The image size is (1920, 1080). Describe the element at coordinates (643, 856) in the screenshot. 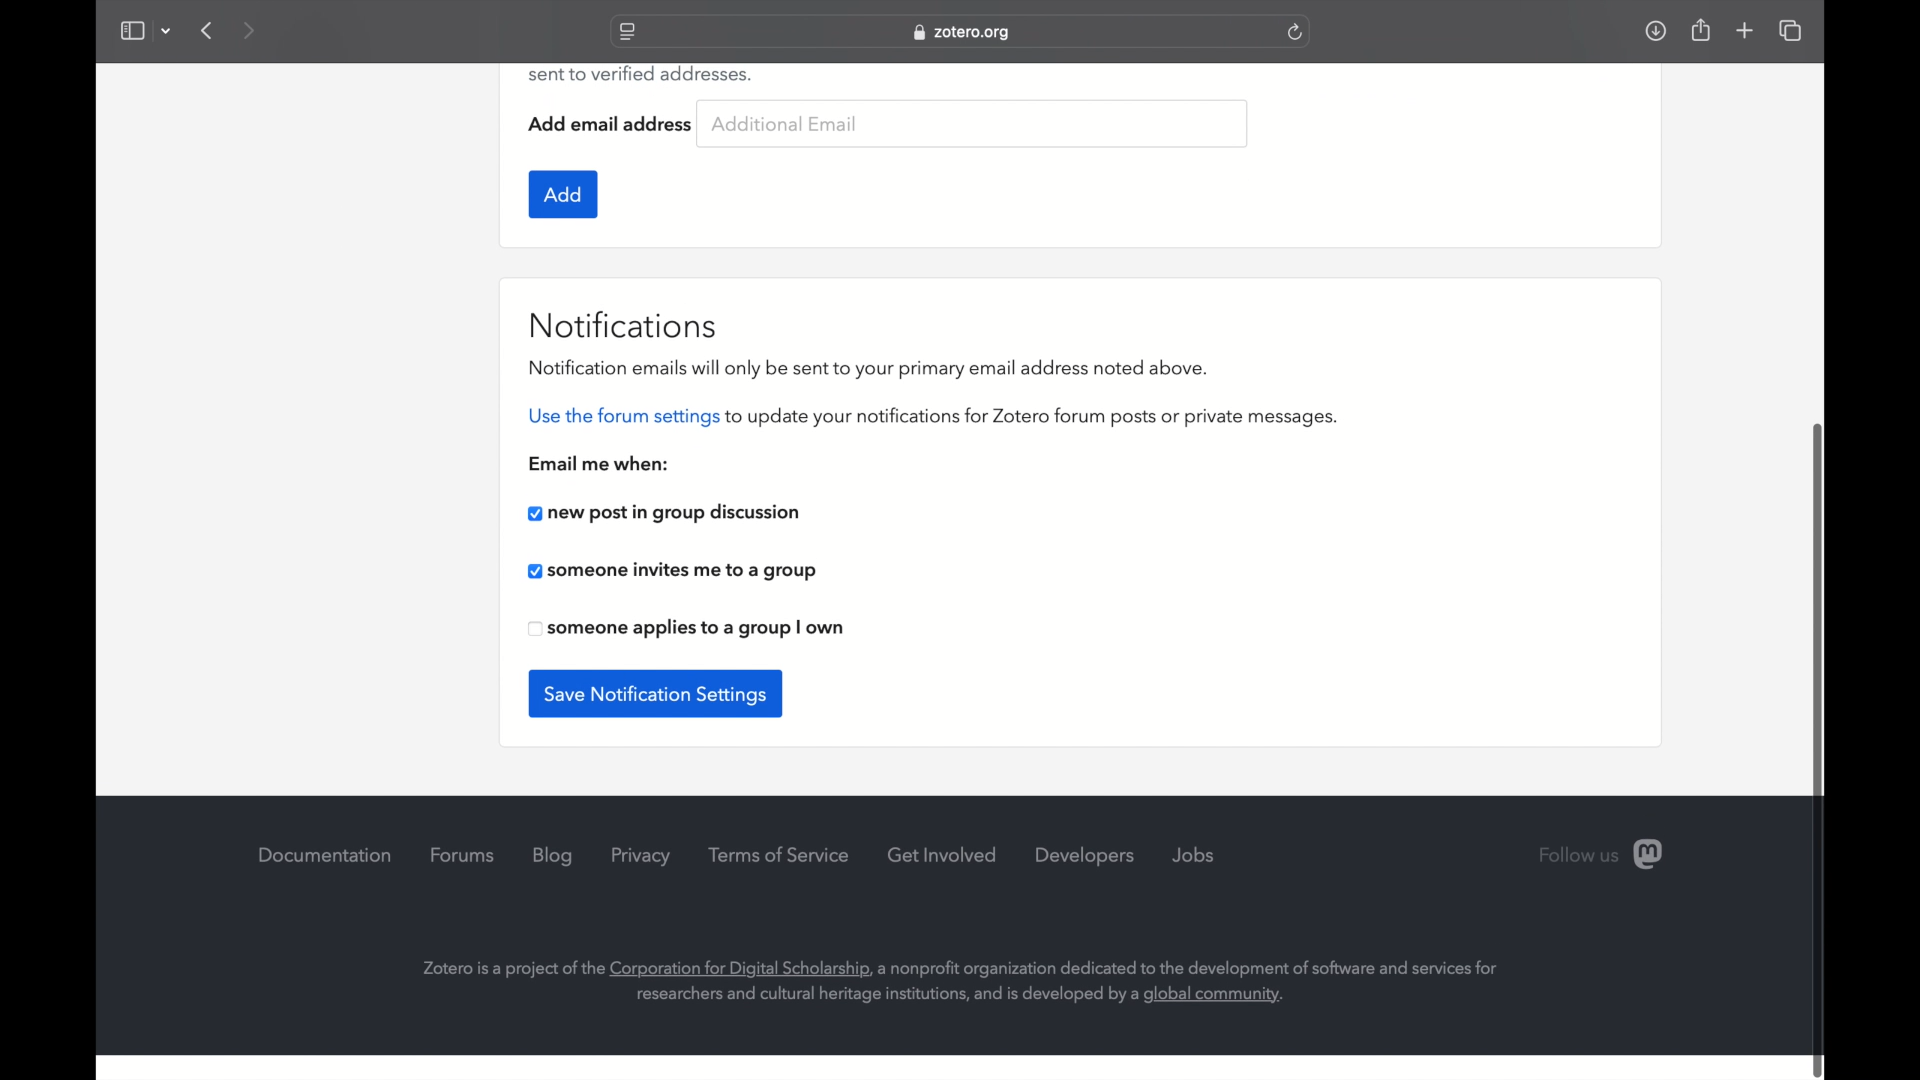

I see `privacy` at that location.